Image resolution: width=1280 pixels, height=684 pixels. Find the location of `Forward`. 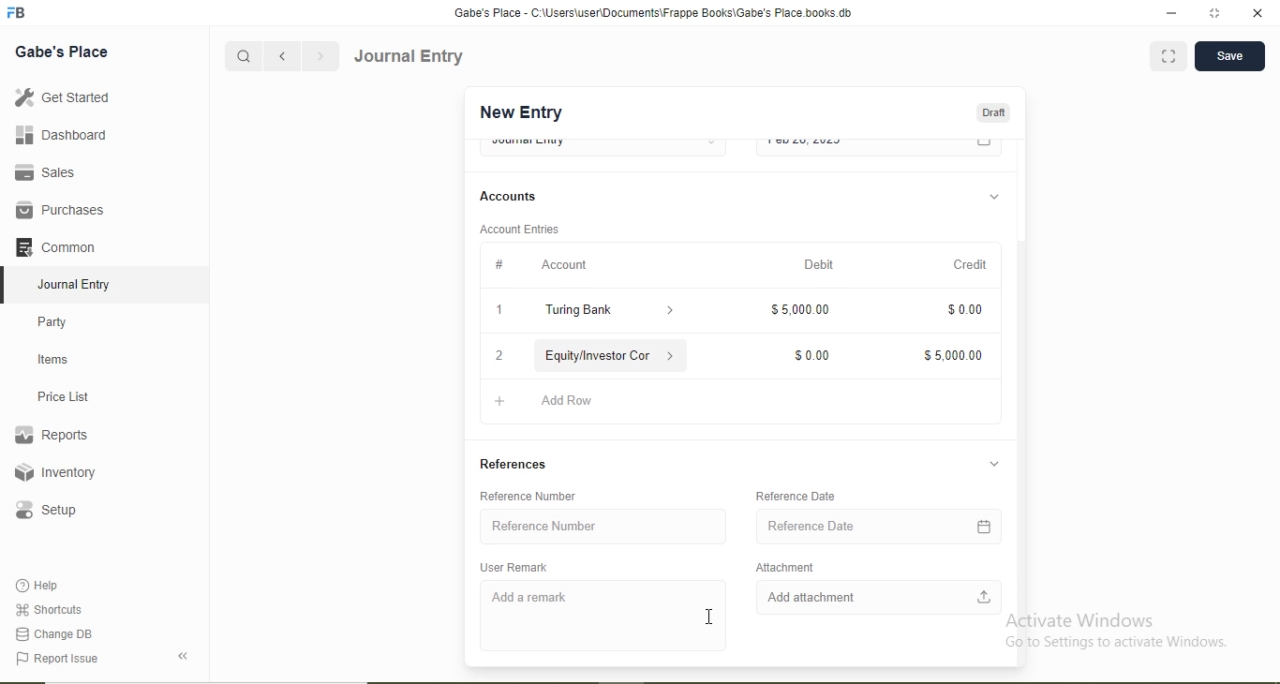

Forward is located at coordinates (321, 56).